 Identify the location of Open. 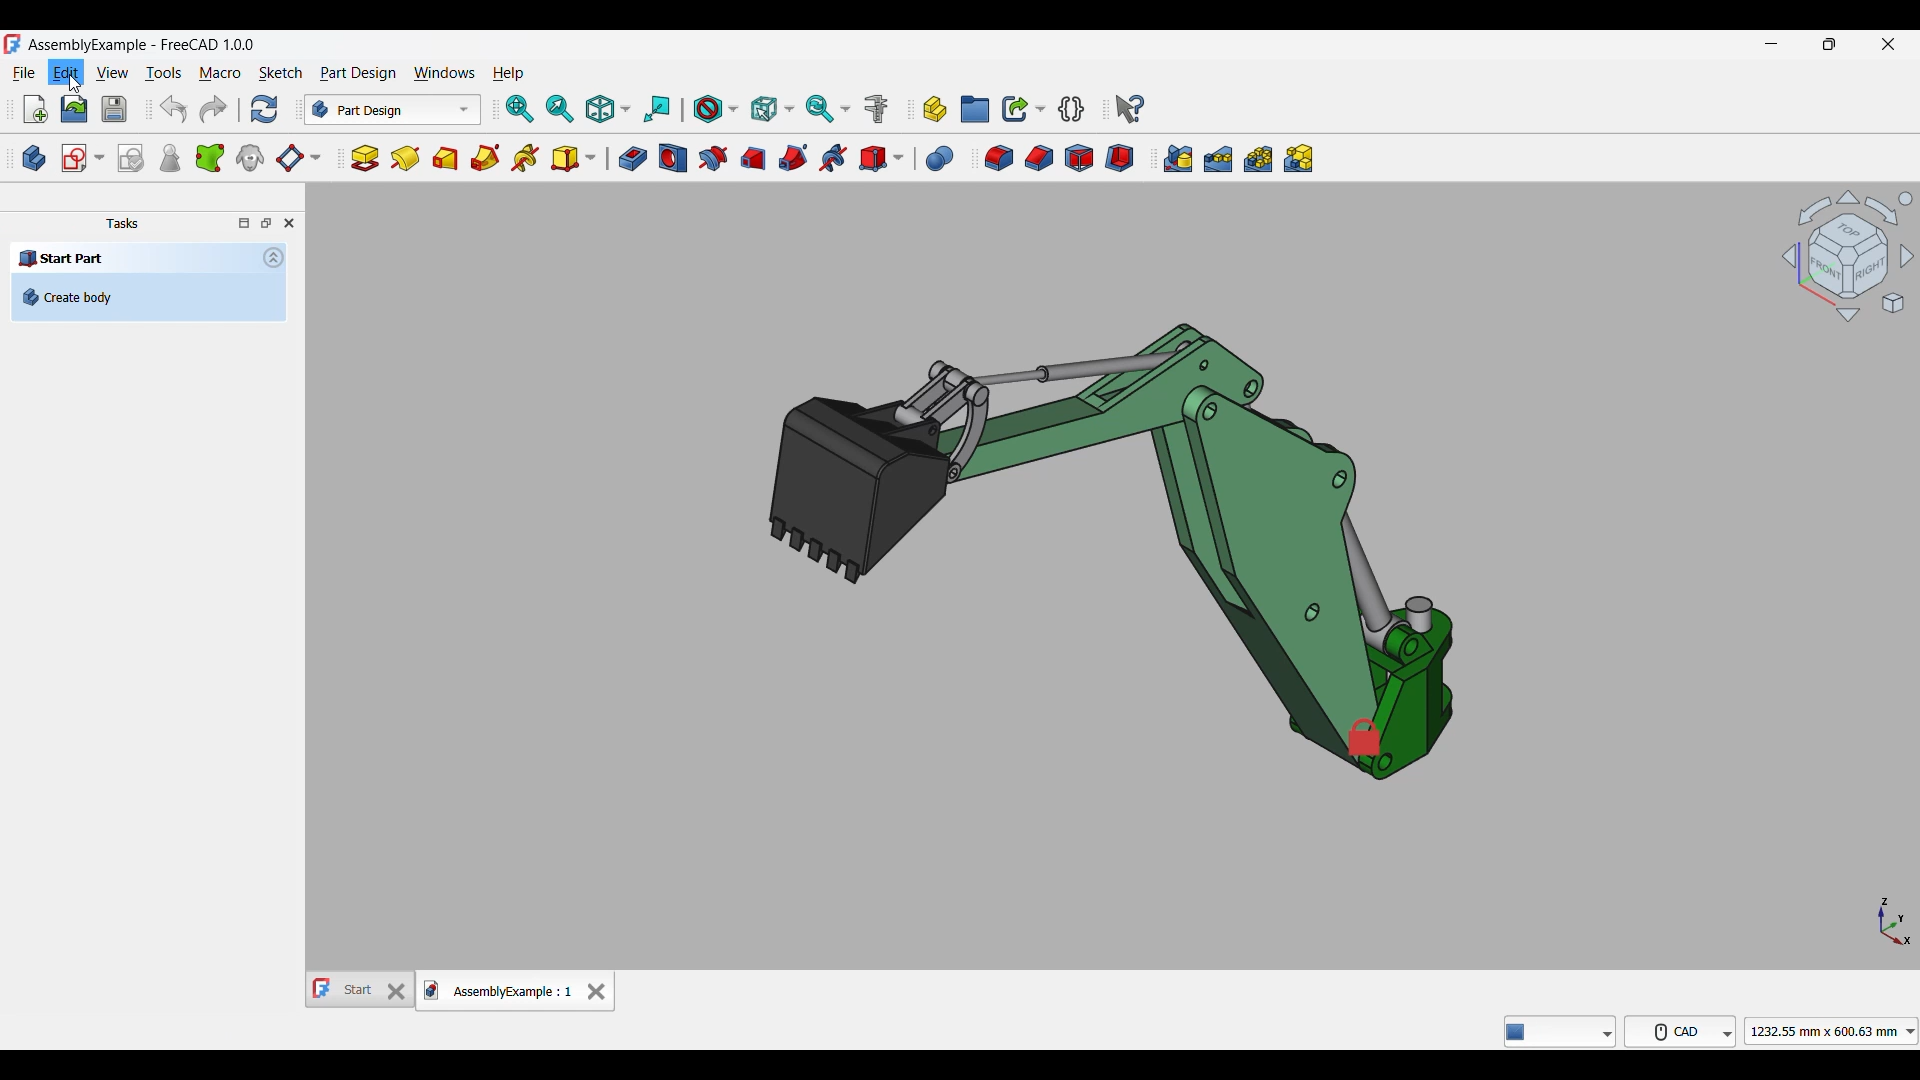
(74, 110).